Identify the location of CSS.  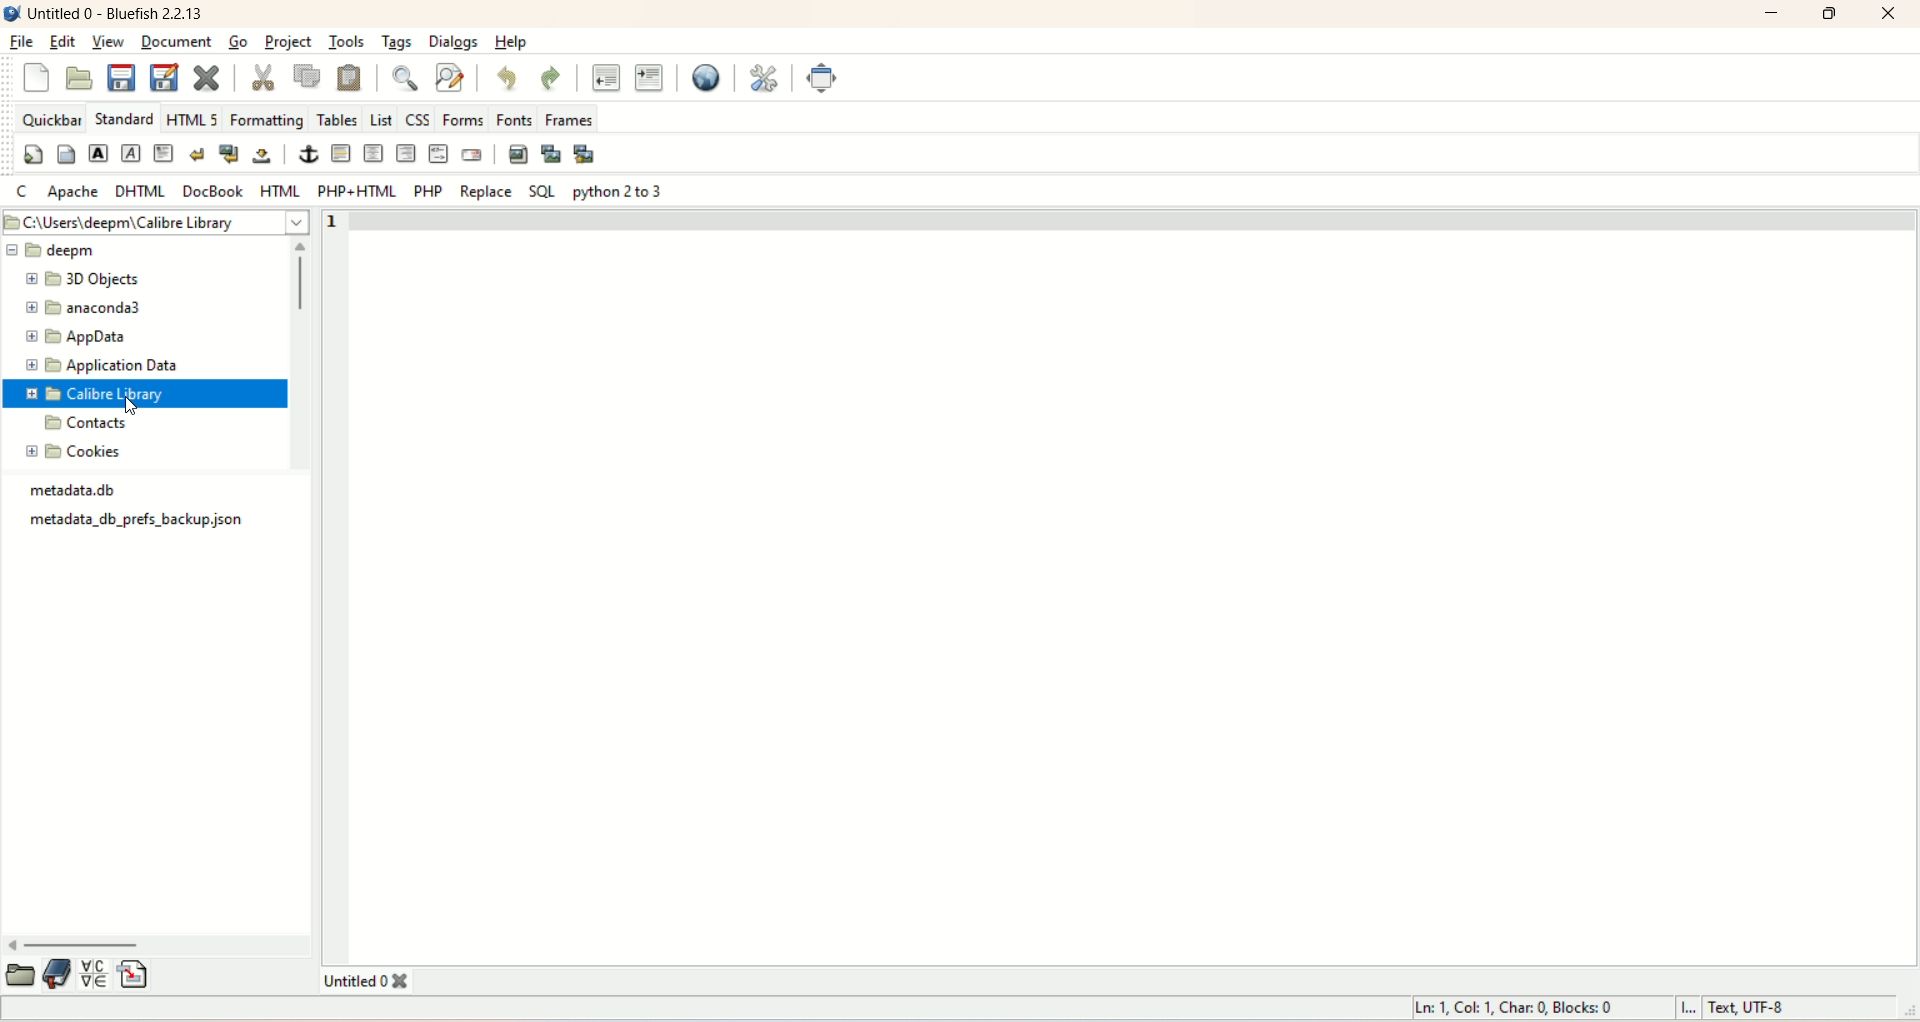
(416, 120).